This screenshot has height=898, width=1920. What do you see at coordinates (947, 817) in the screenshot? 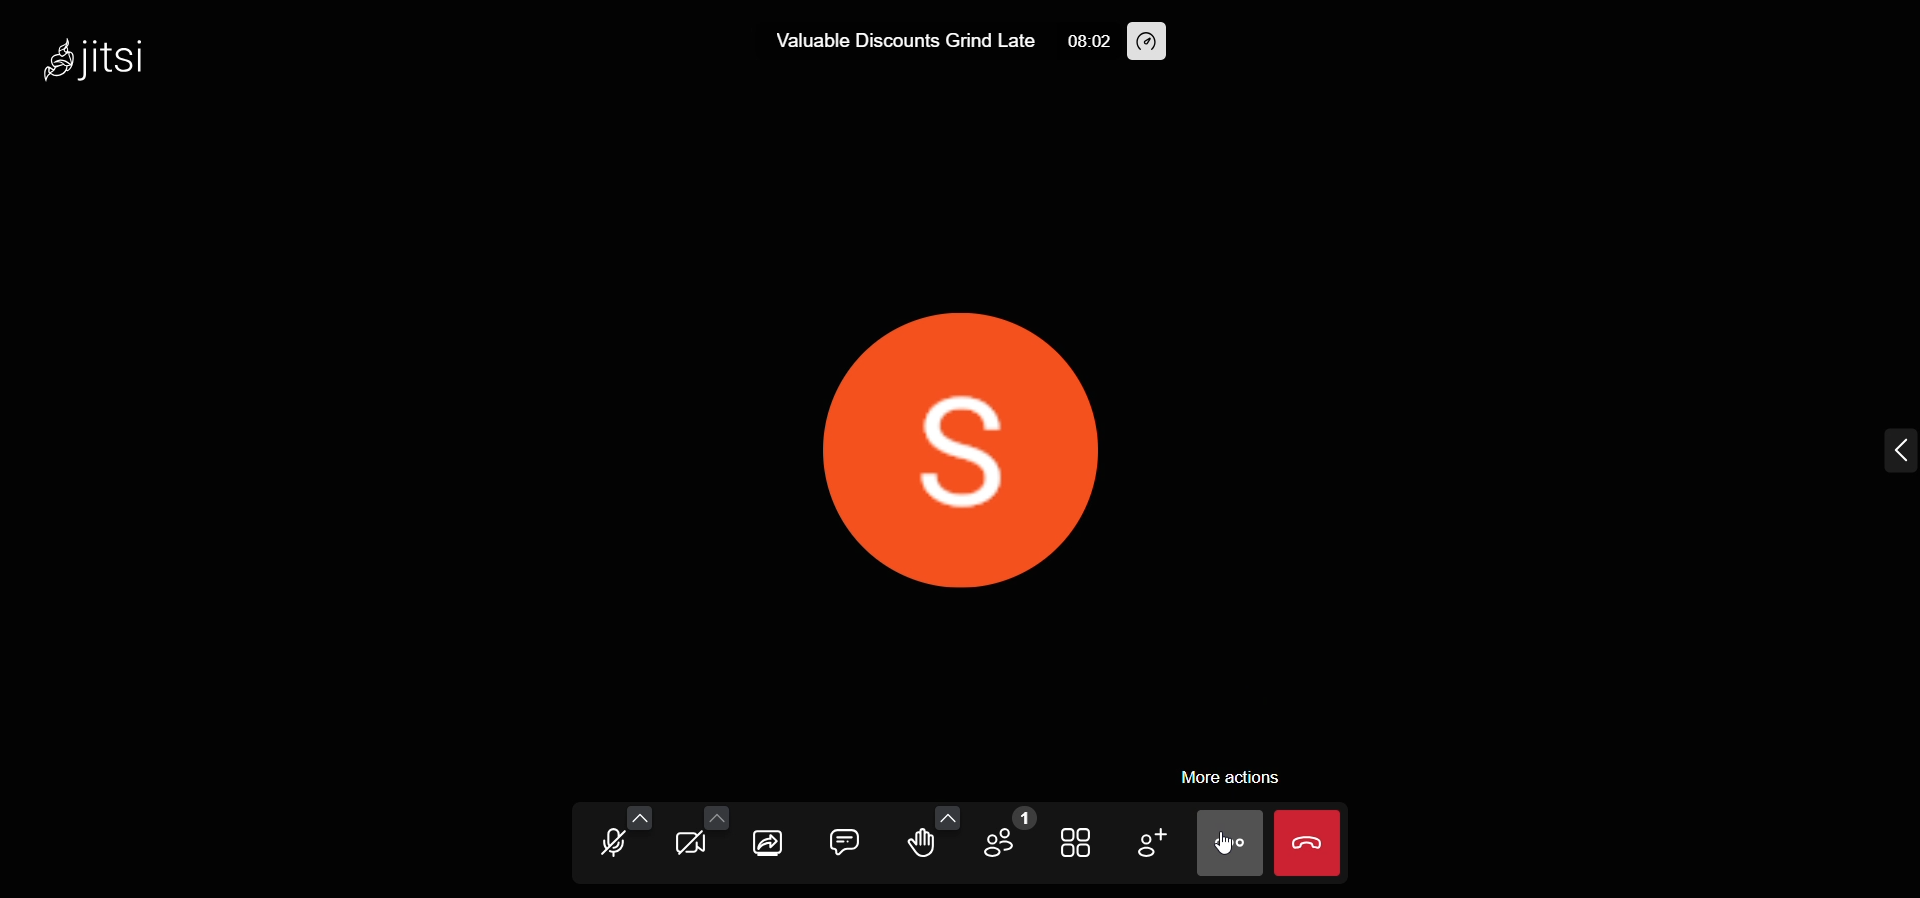
I see `more emoji` at bounding box center [947, 817].